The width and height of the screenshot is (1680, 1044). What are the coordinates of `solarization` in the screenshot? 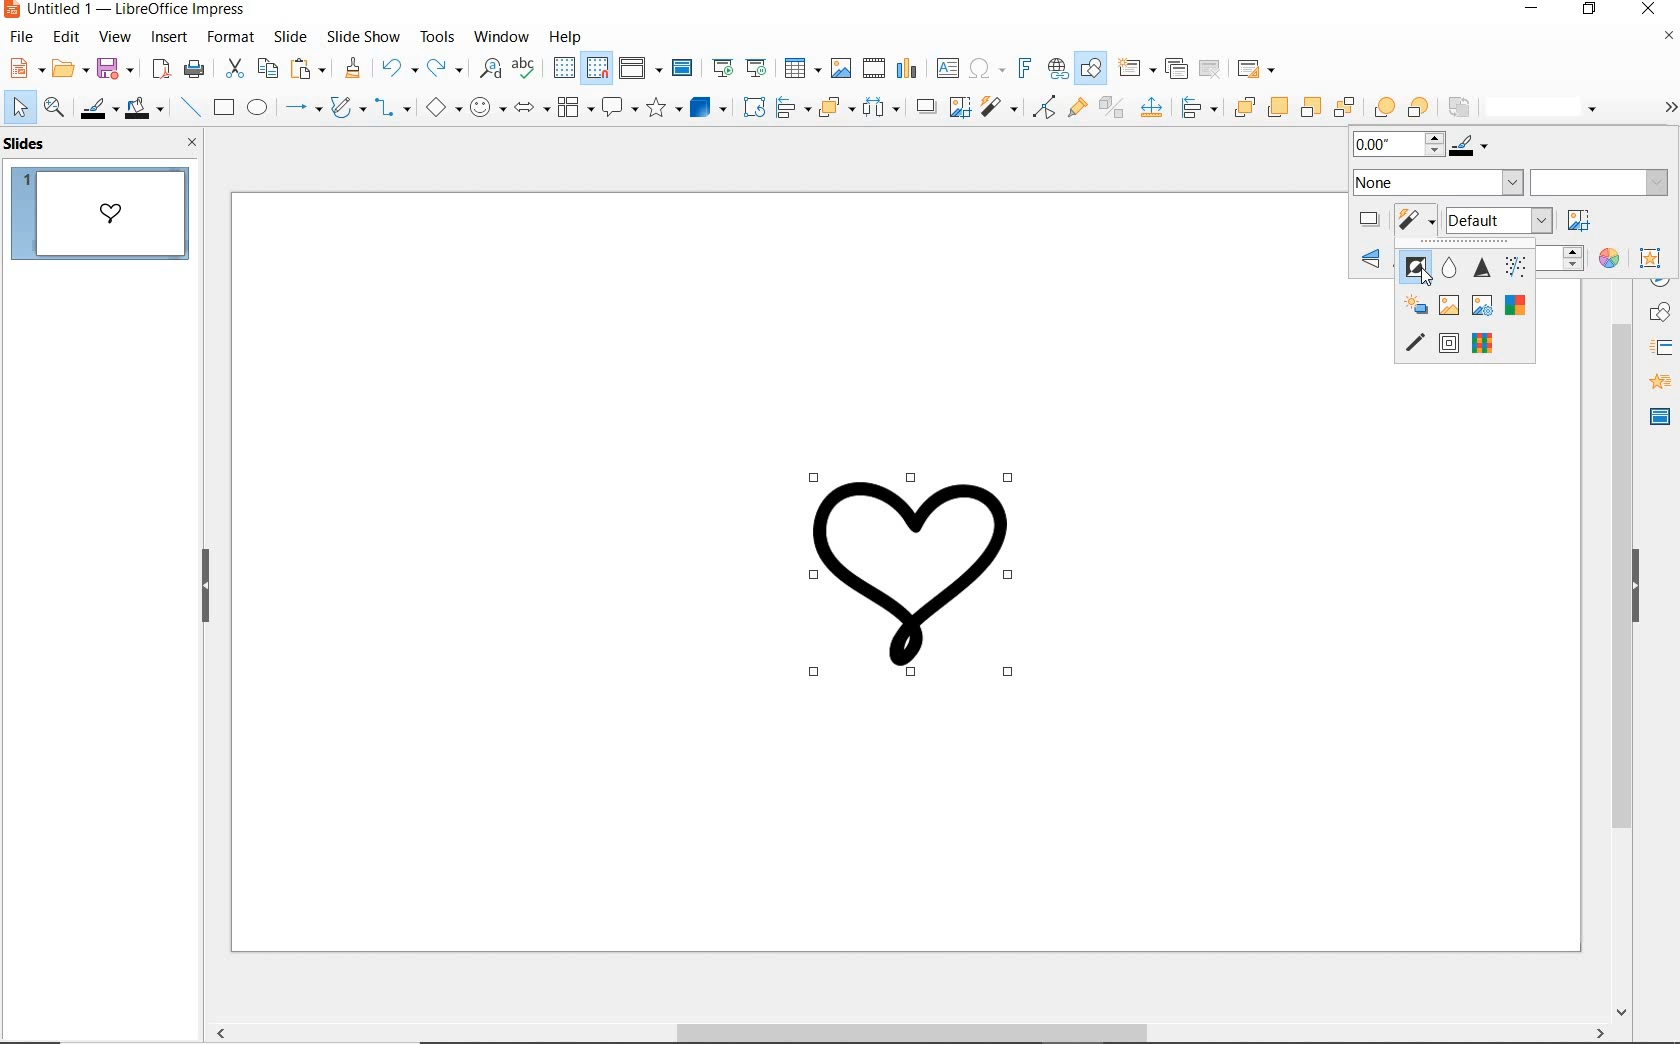 It's located at (1415, 304).